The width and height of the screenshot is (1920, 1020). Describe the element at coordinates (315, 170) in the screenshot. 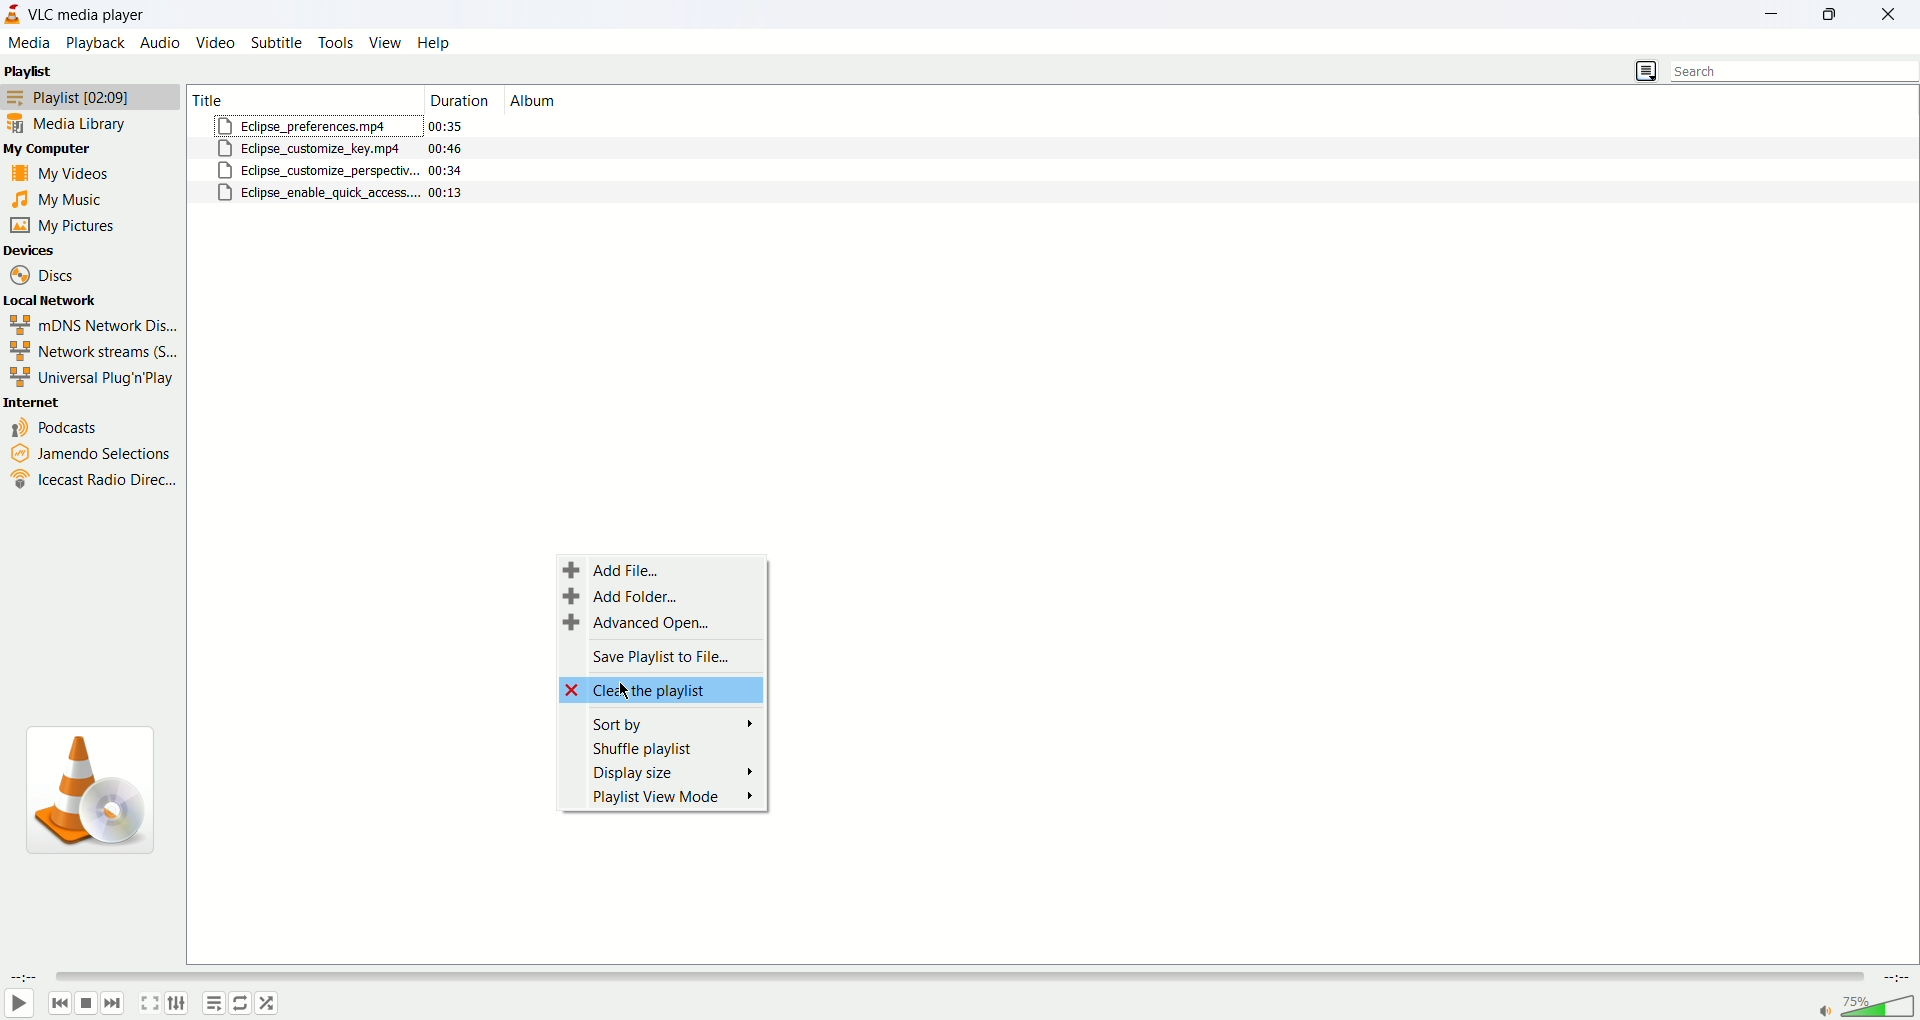

I see `eclipse_customize_perspective` at that location.